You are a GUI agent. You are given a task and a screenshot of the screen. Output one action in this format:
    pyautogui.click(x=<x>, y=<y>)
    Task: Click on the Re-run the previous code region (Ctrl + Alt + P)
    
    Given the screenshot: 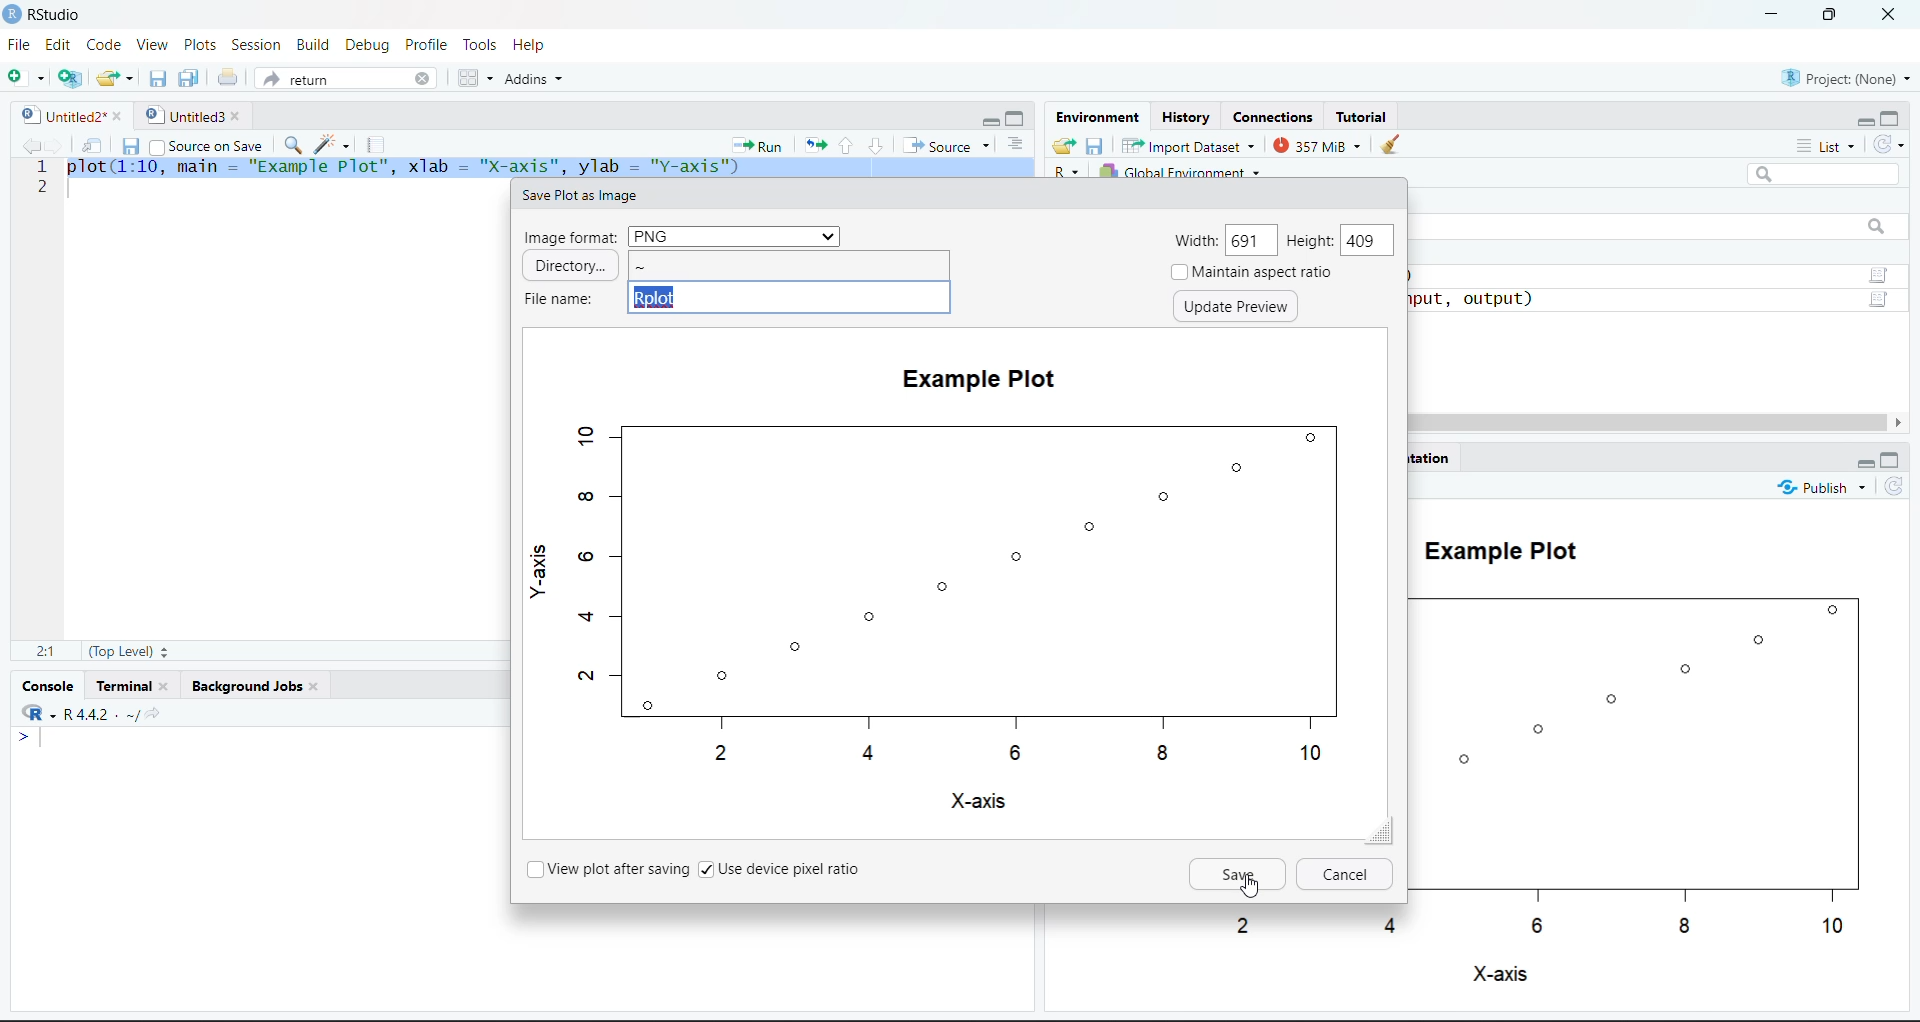 What is the action you would take?
    pyautogui.click(x=813, y=144)
    